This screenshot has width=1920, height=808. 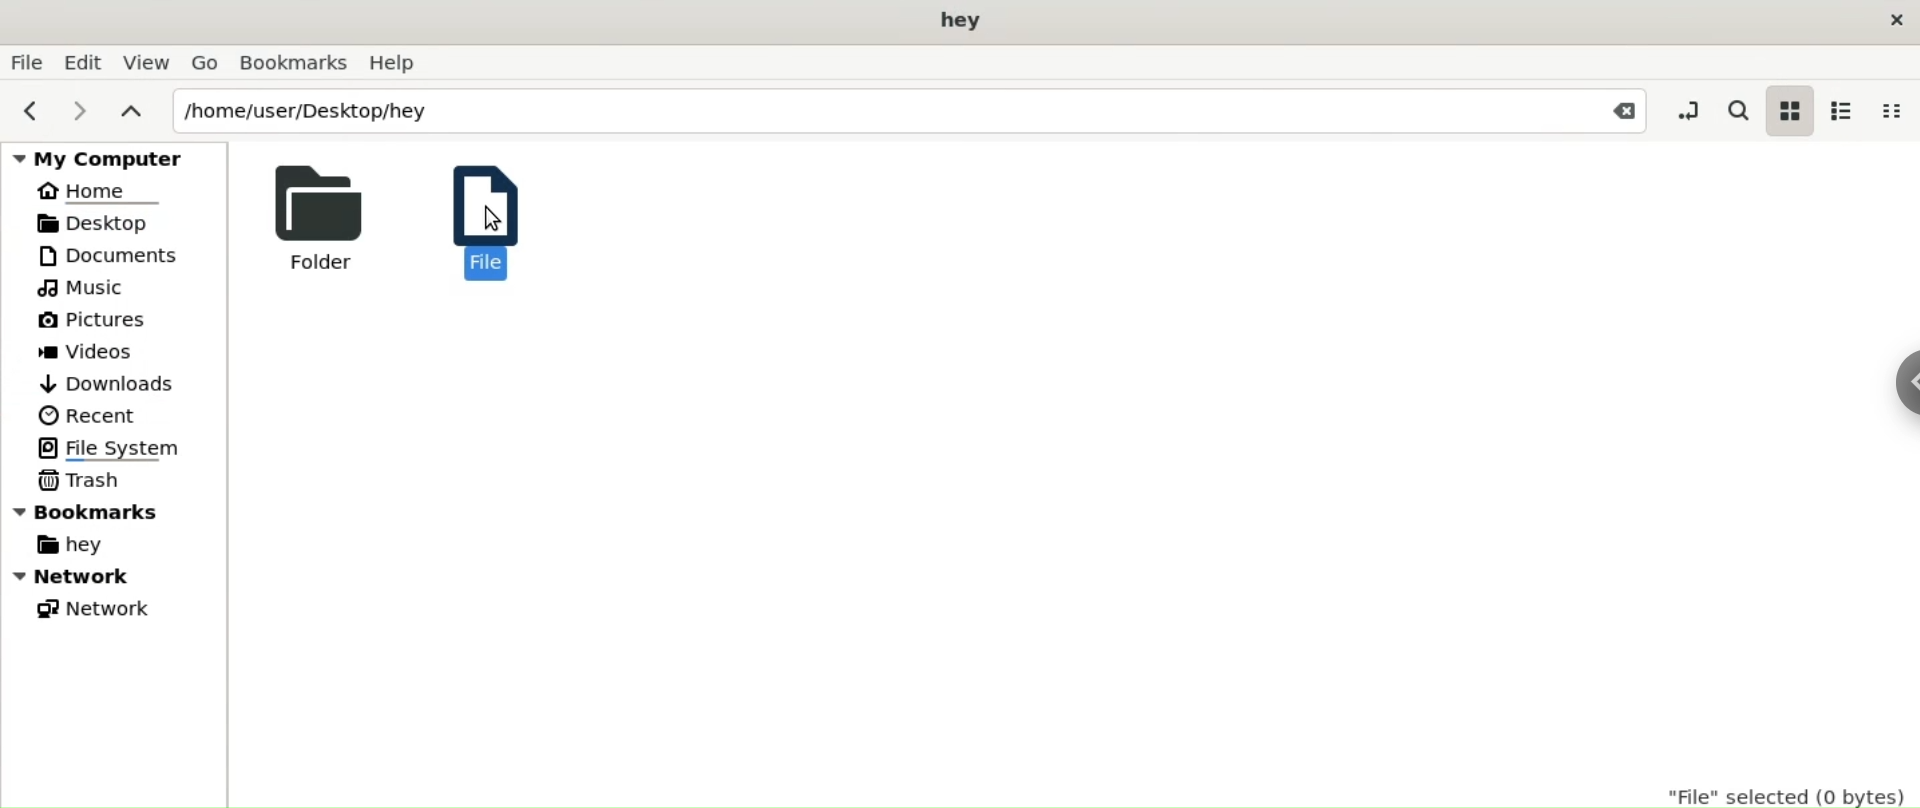 I want to click on File, so click(x=27, y=61).